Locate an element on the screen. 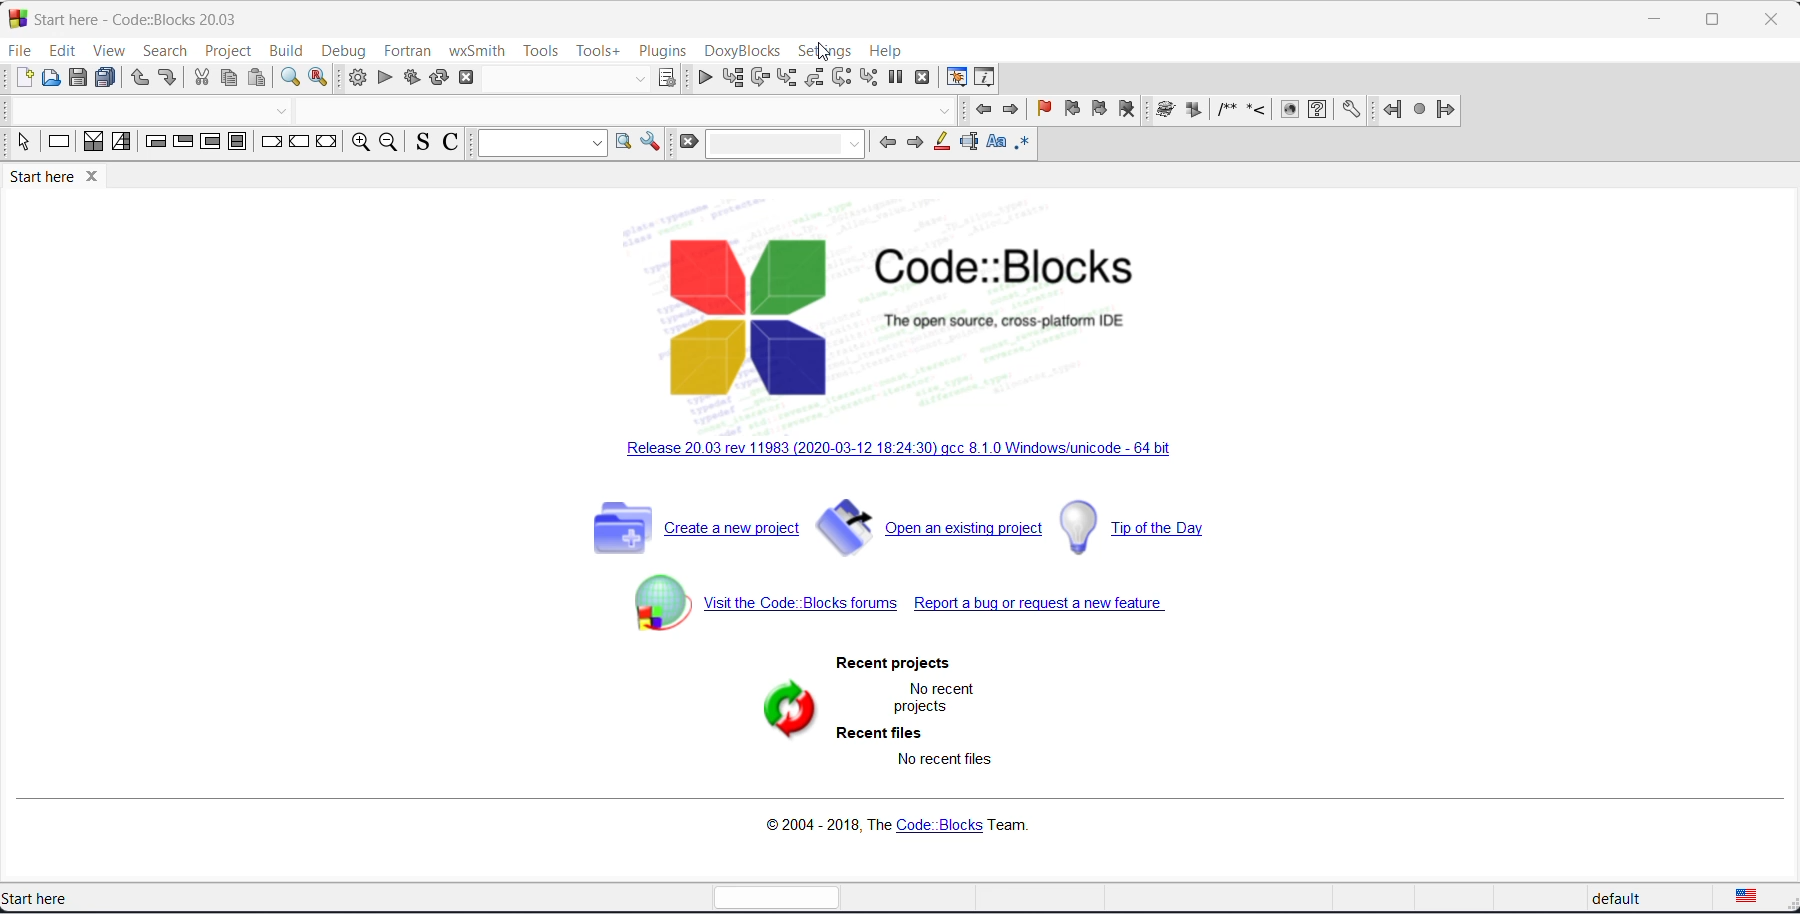 The image size is (1800, 914). start here dialogbox is located at coordinates (155, 19).